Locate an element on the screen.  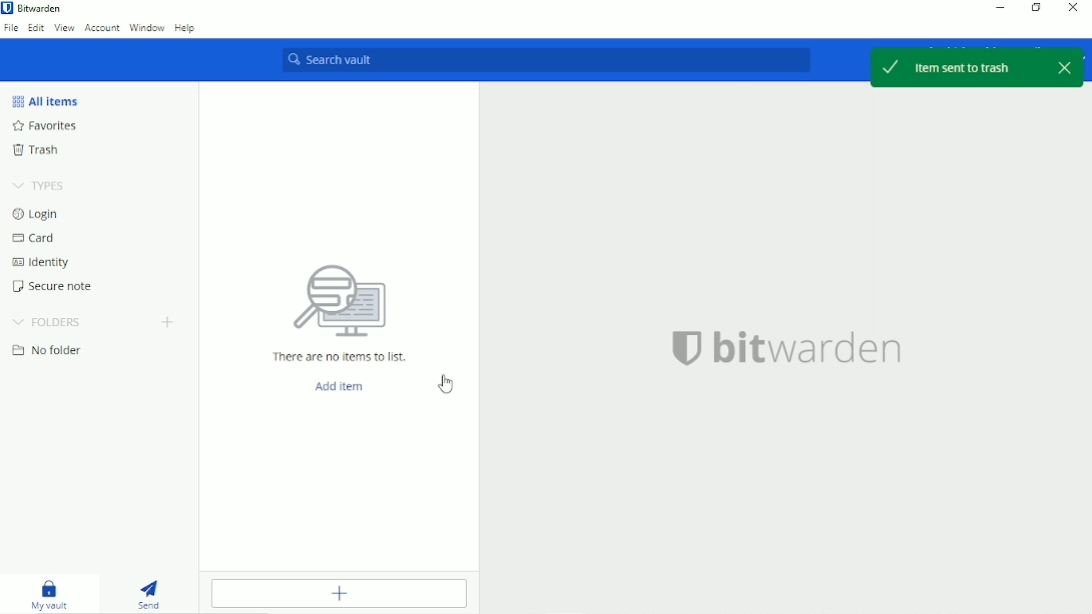
View is located at coordinates (65, 28).